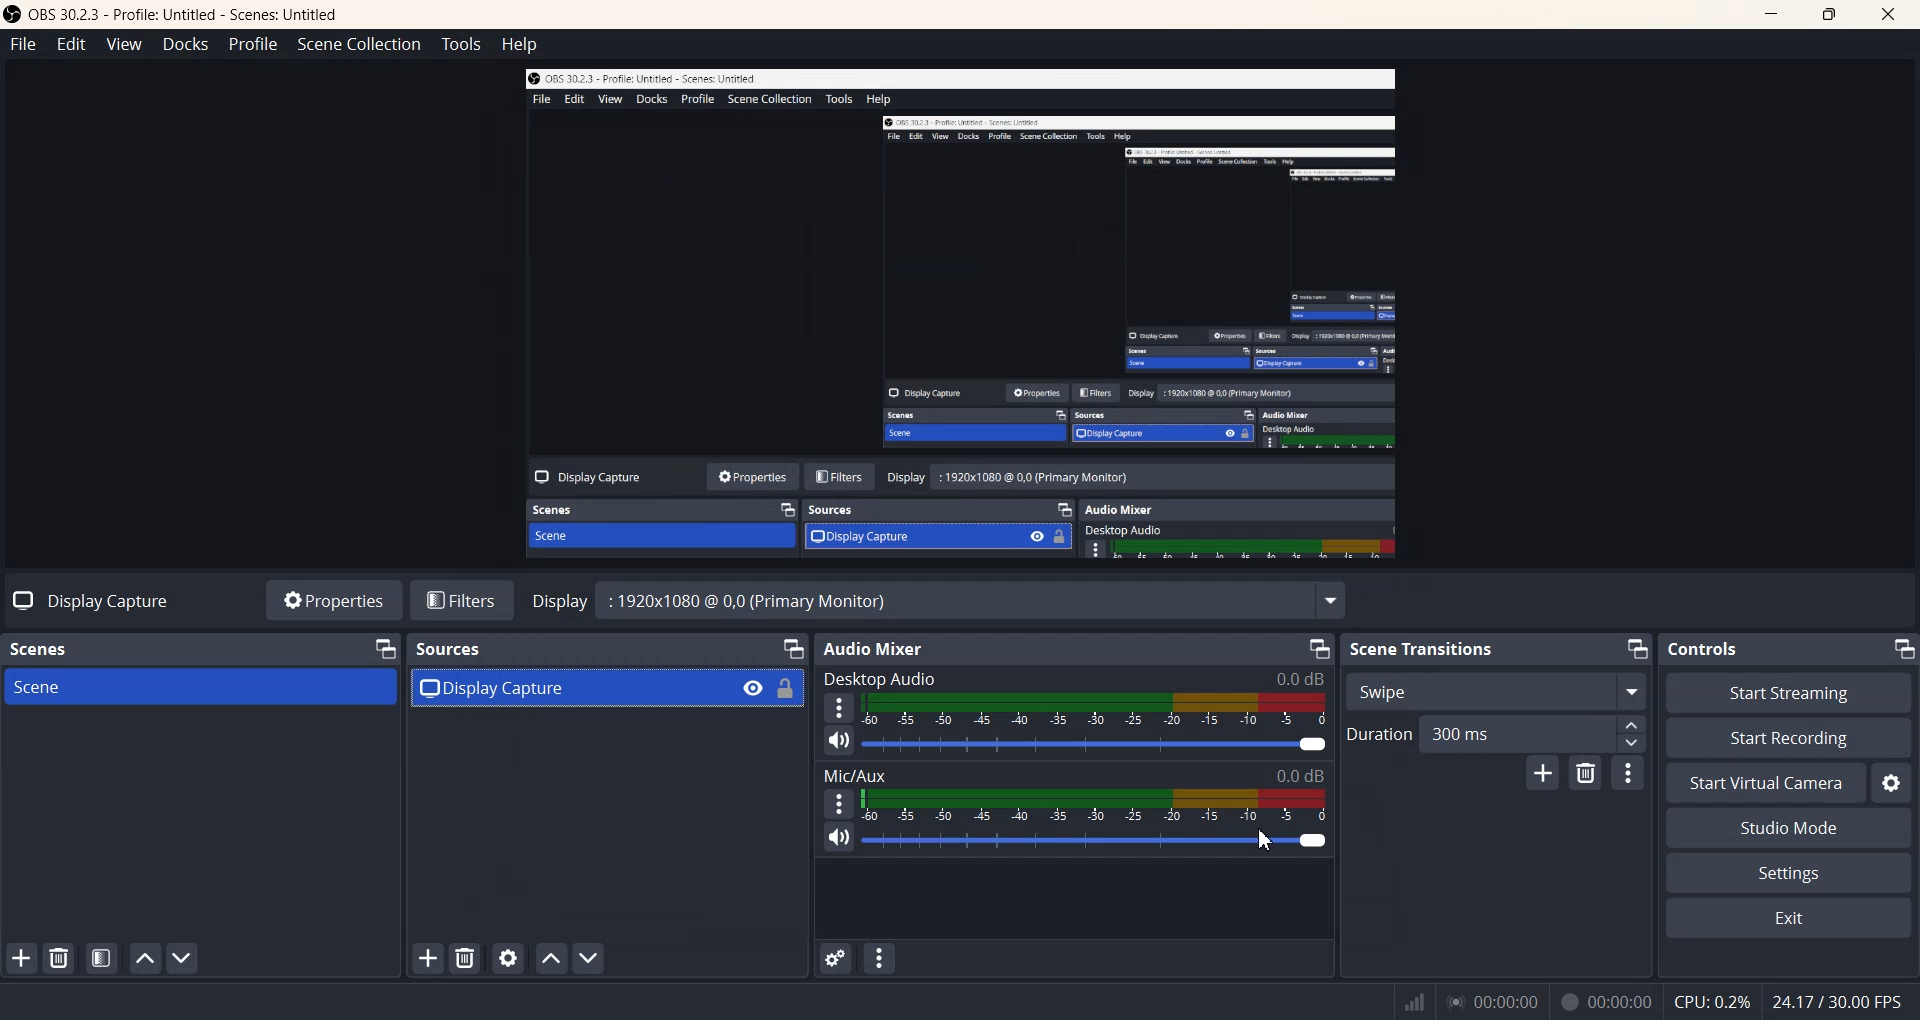 The image size is (1920, 1020). Describe the element at coordinates (22, 43) in the screenshot. I see `File` at that location.